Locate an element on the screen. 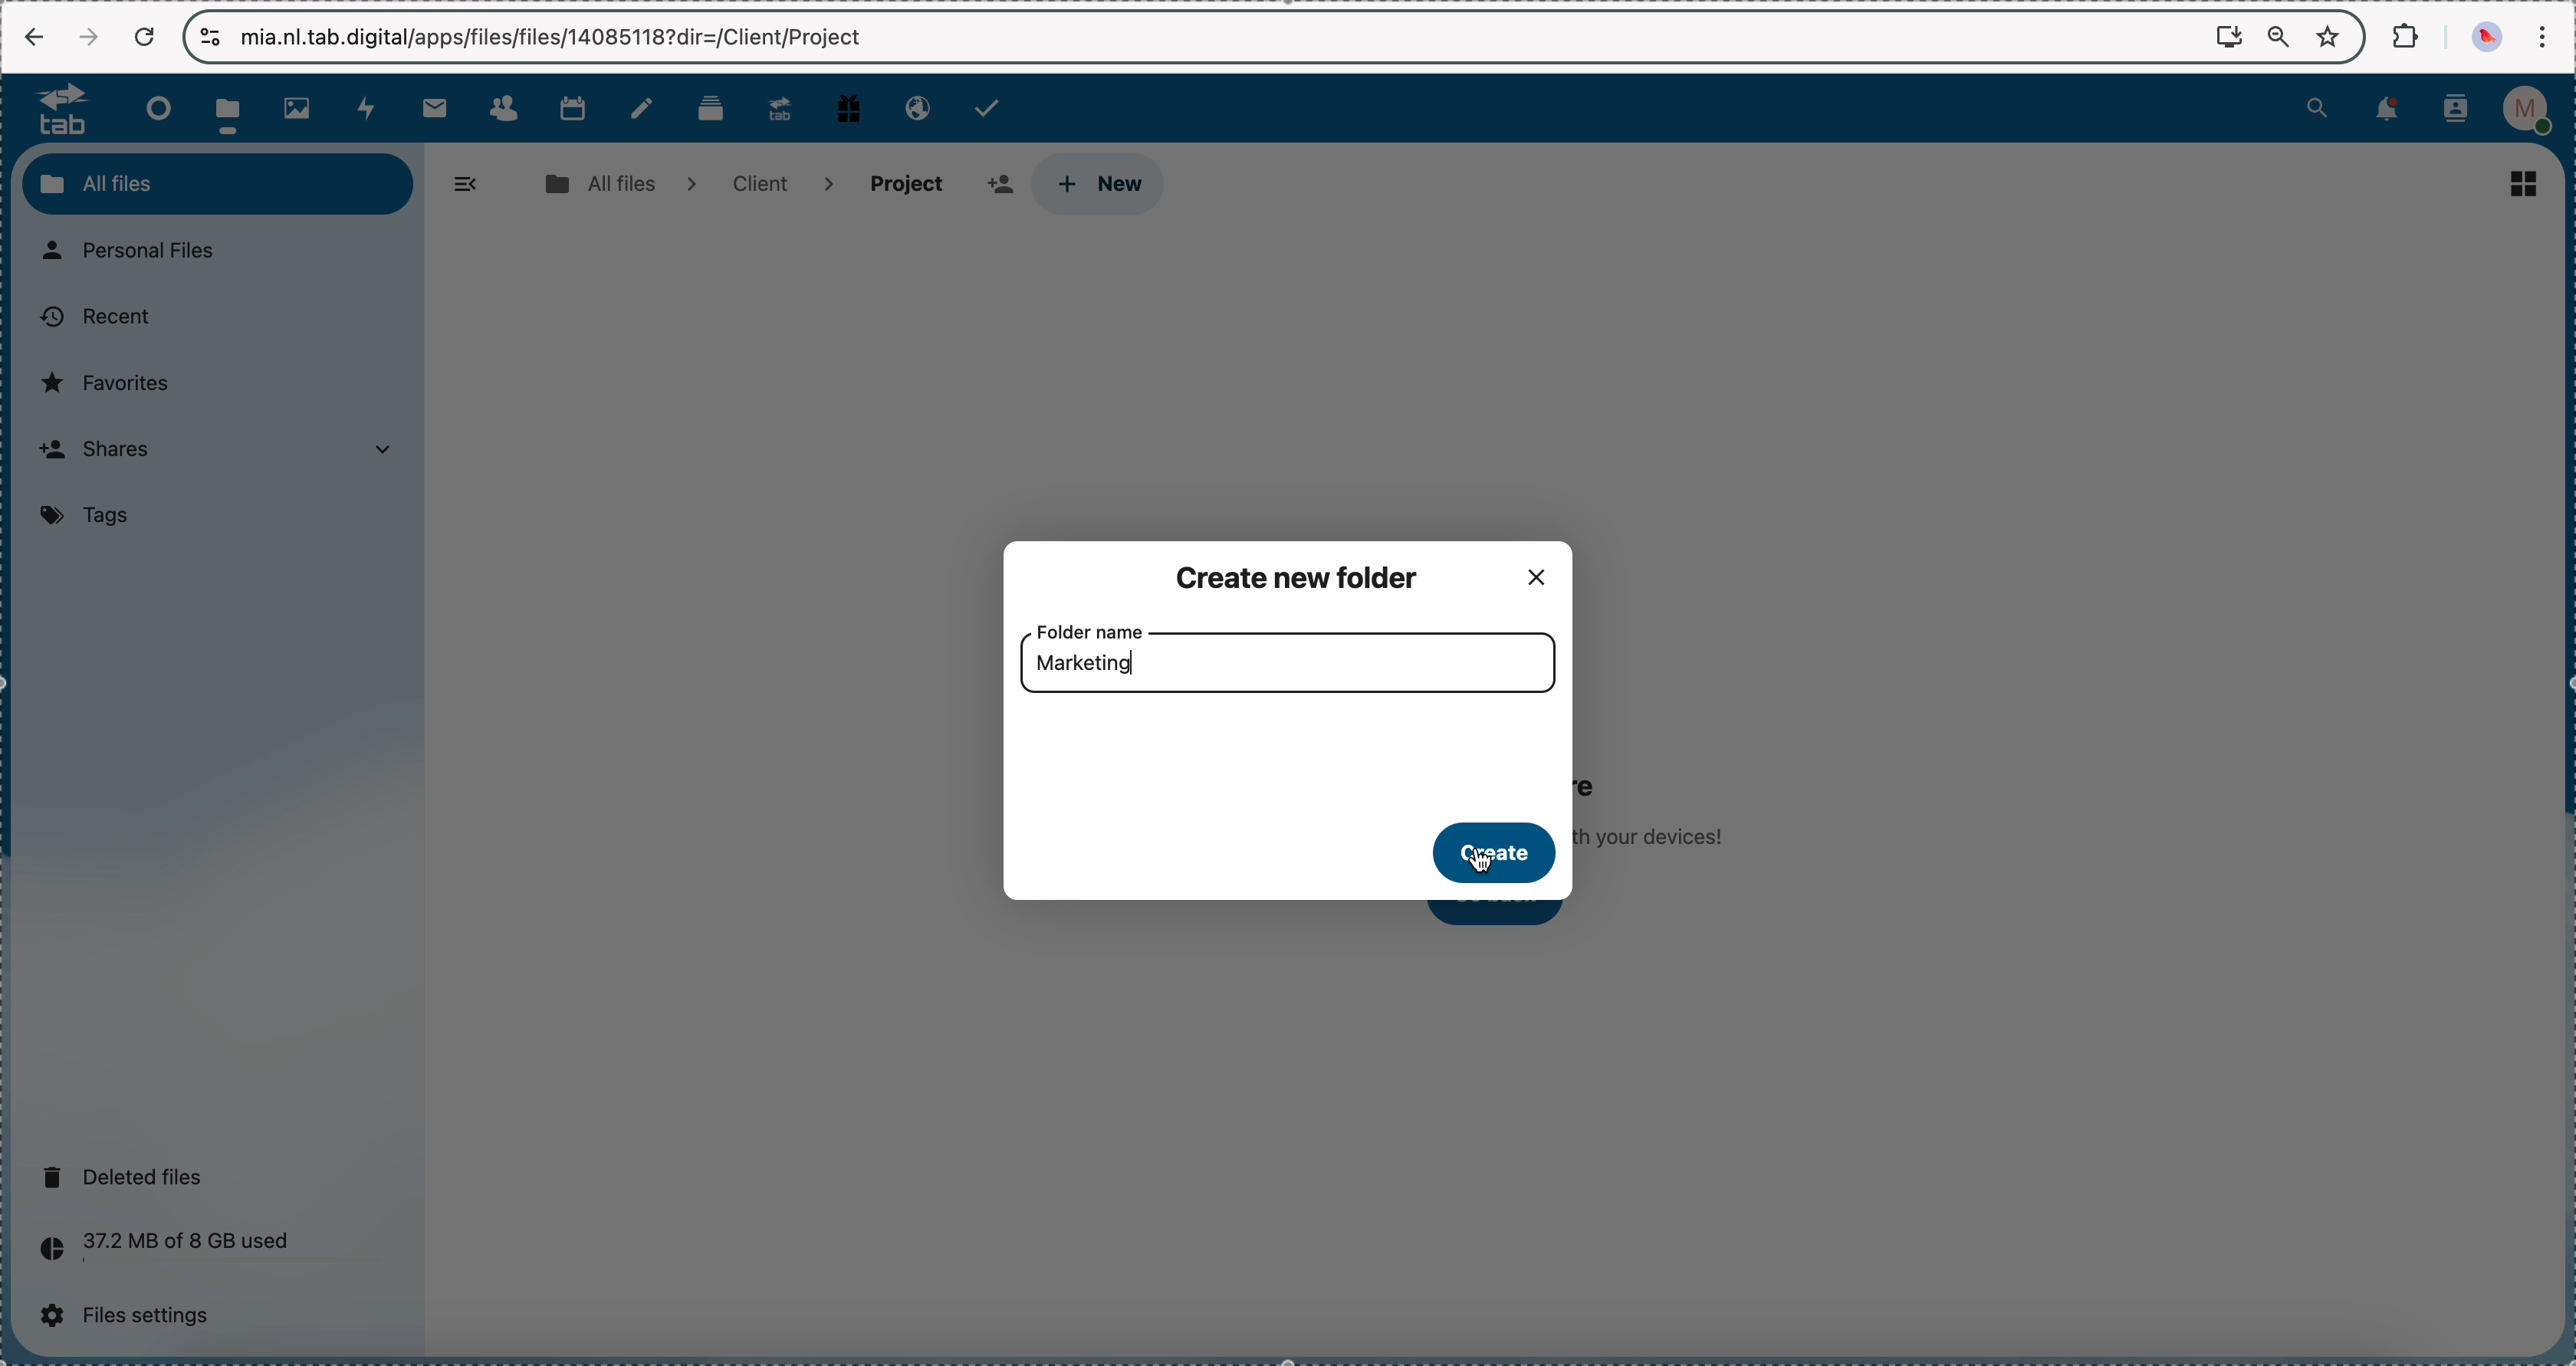  no files in here is located at coordinates (1665, 804).